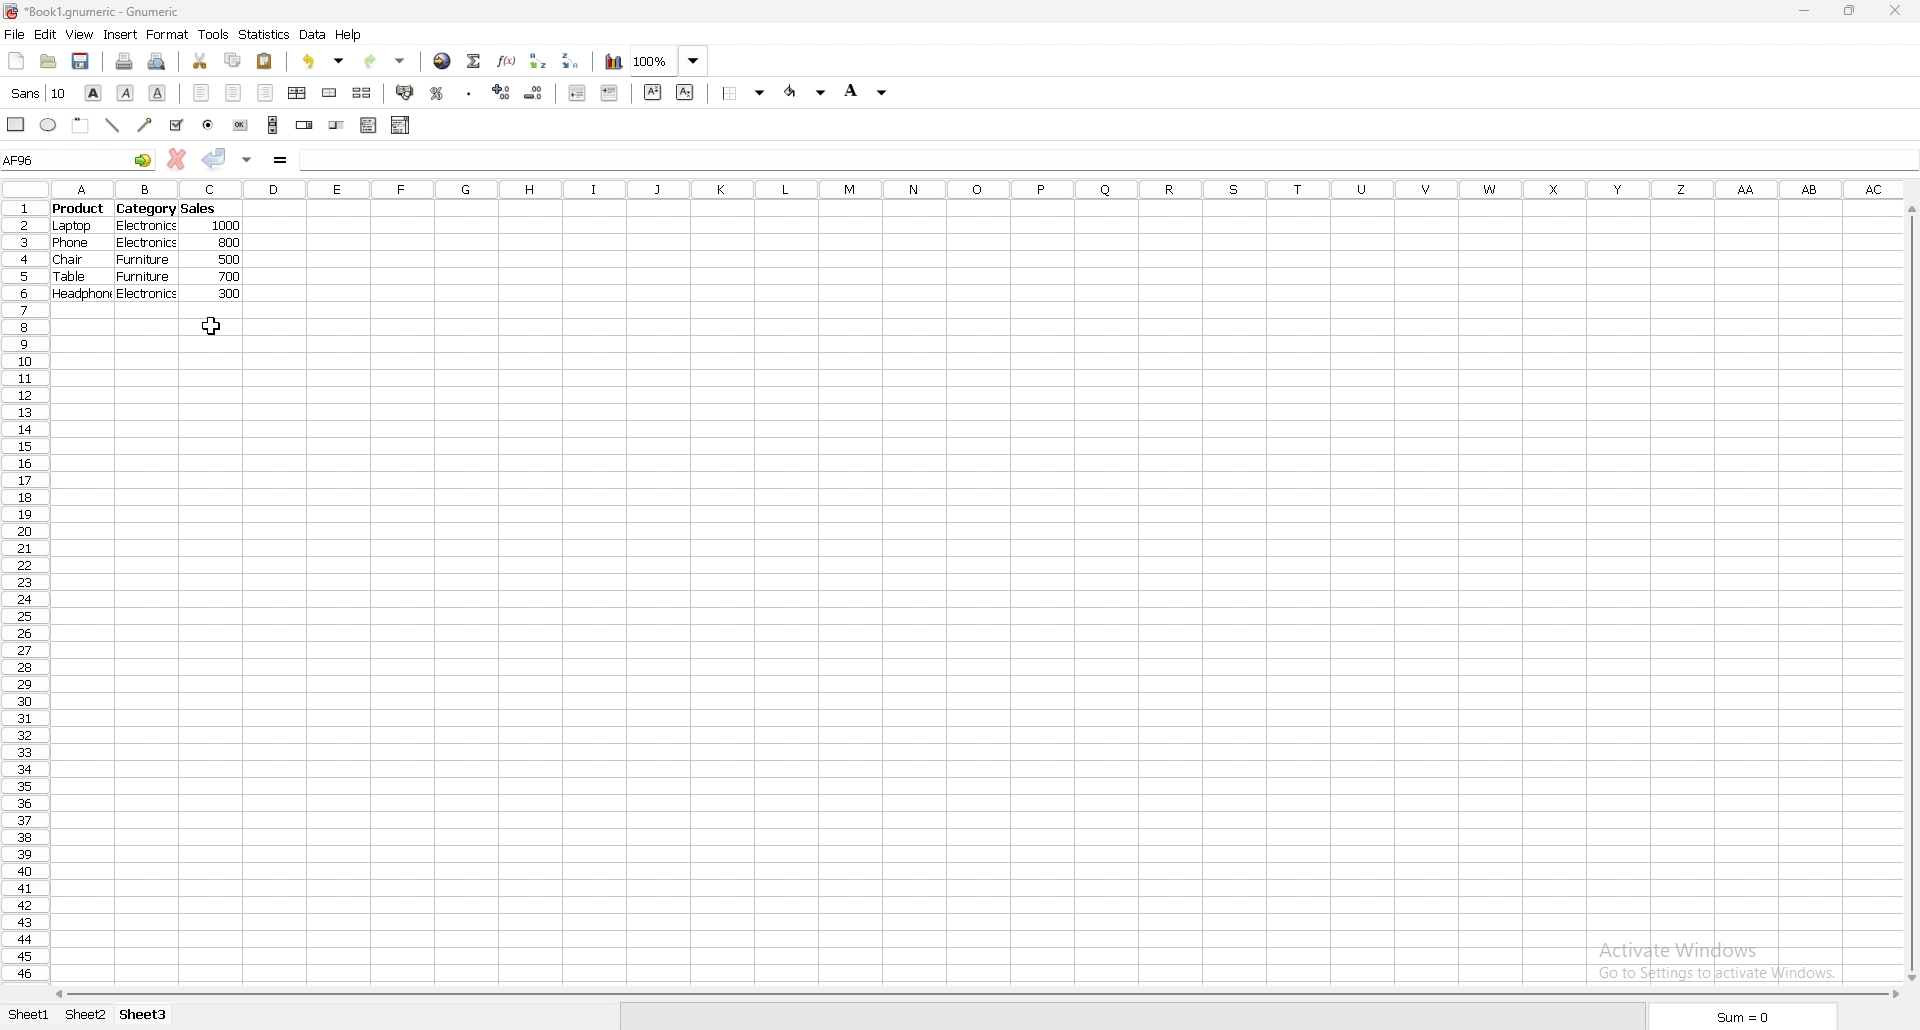 This screenshot has width=1920, height=1030. I want to click on column, so click(979, 189).